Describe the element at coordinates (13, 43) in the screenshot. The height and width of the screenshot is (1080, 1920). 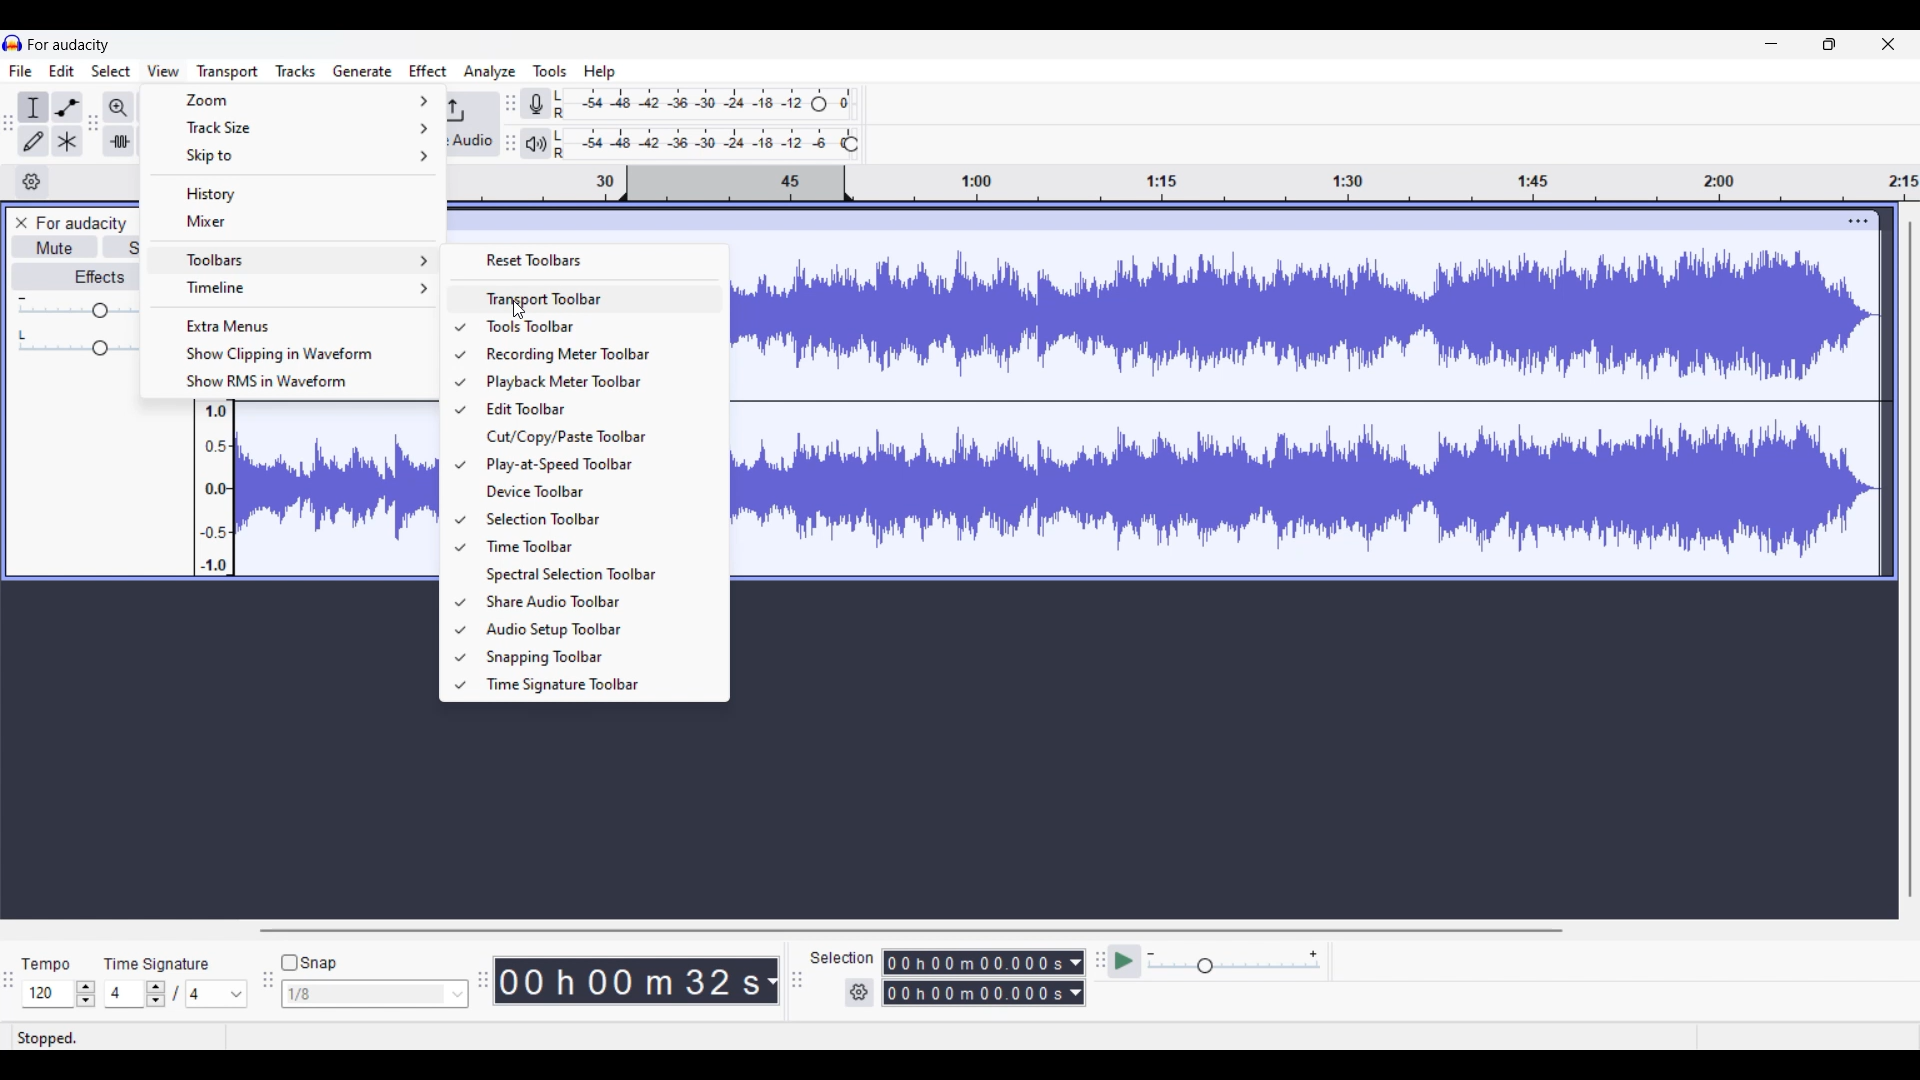
I see `Software logo` at that location.